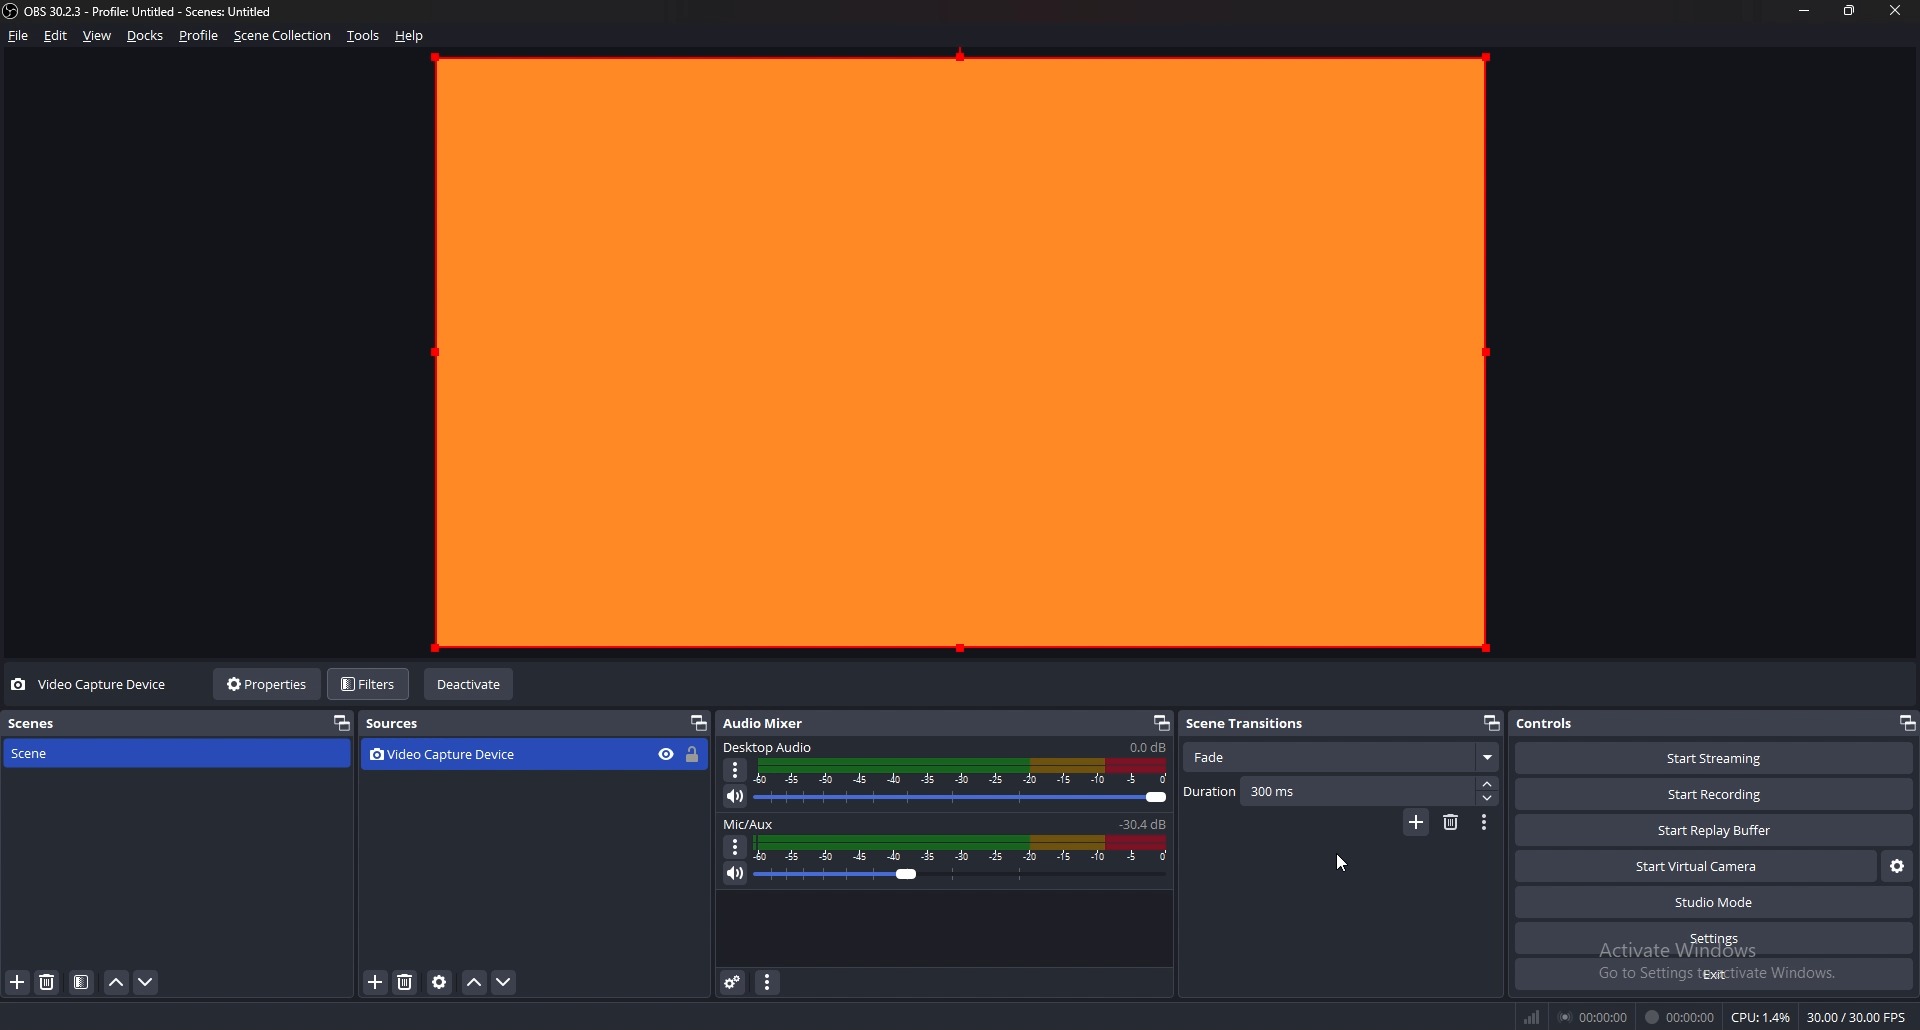  What do you see at coordinates (1489, 798) in the screenshot?
I see `decrease duration` at bounding box center [1489, 798].